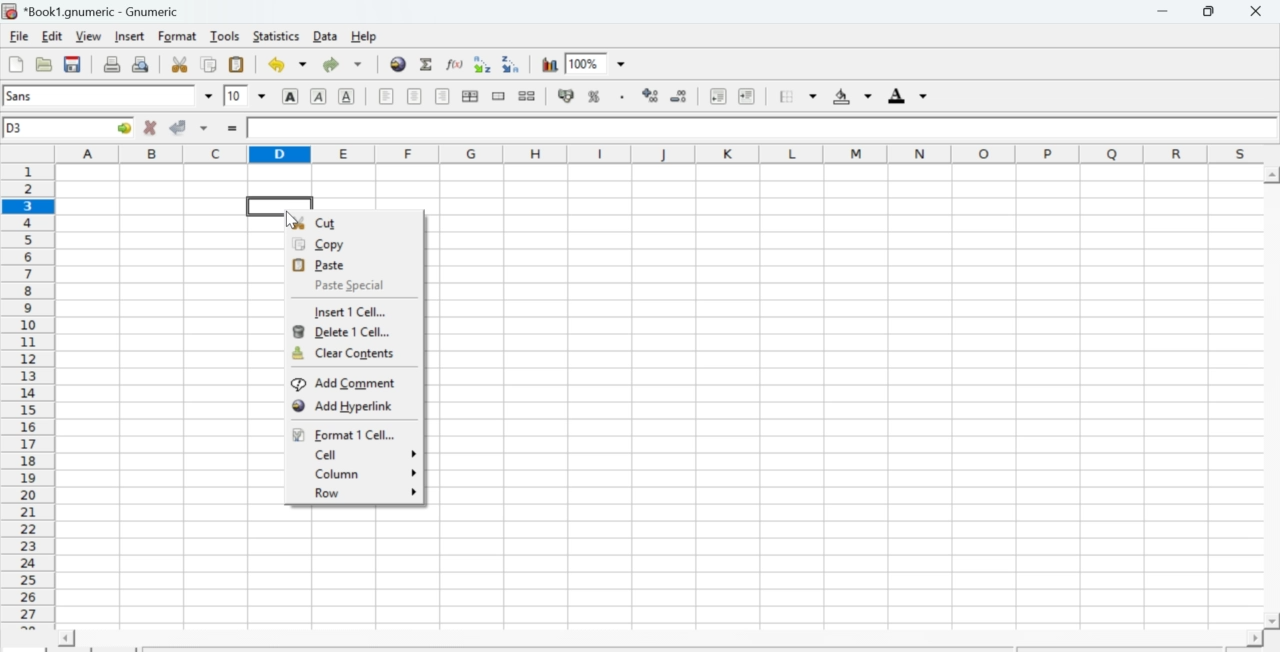 Image resolution: width=1280 pixels, height=652 pixels. What do you see at coordinates (651, 95) in the screenshot?
I see `Increase number of decimals` at bounding box center [651, 95].